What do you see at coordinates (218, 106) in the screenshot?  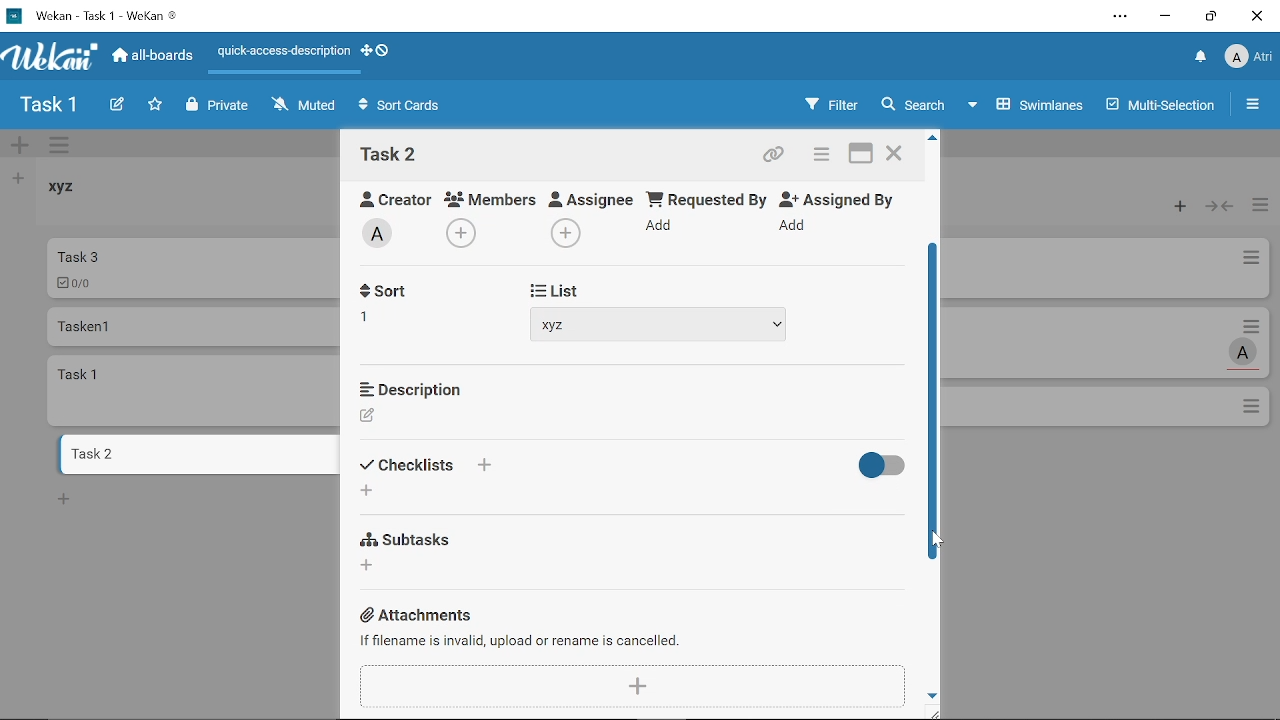 I see `Private` at bounding box center [218, 106].